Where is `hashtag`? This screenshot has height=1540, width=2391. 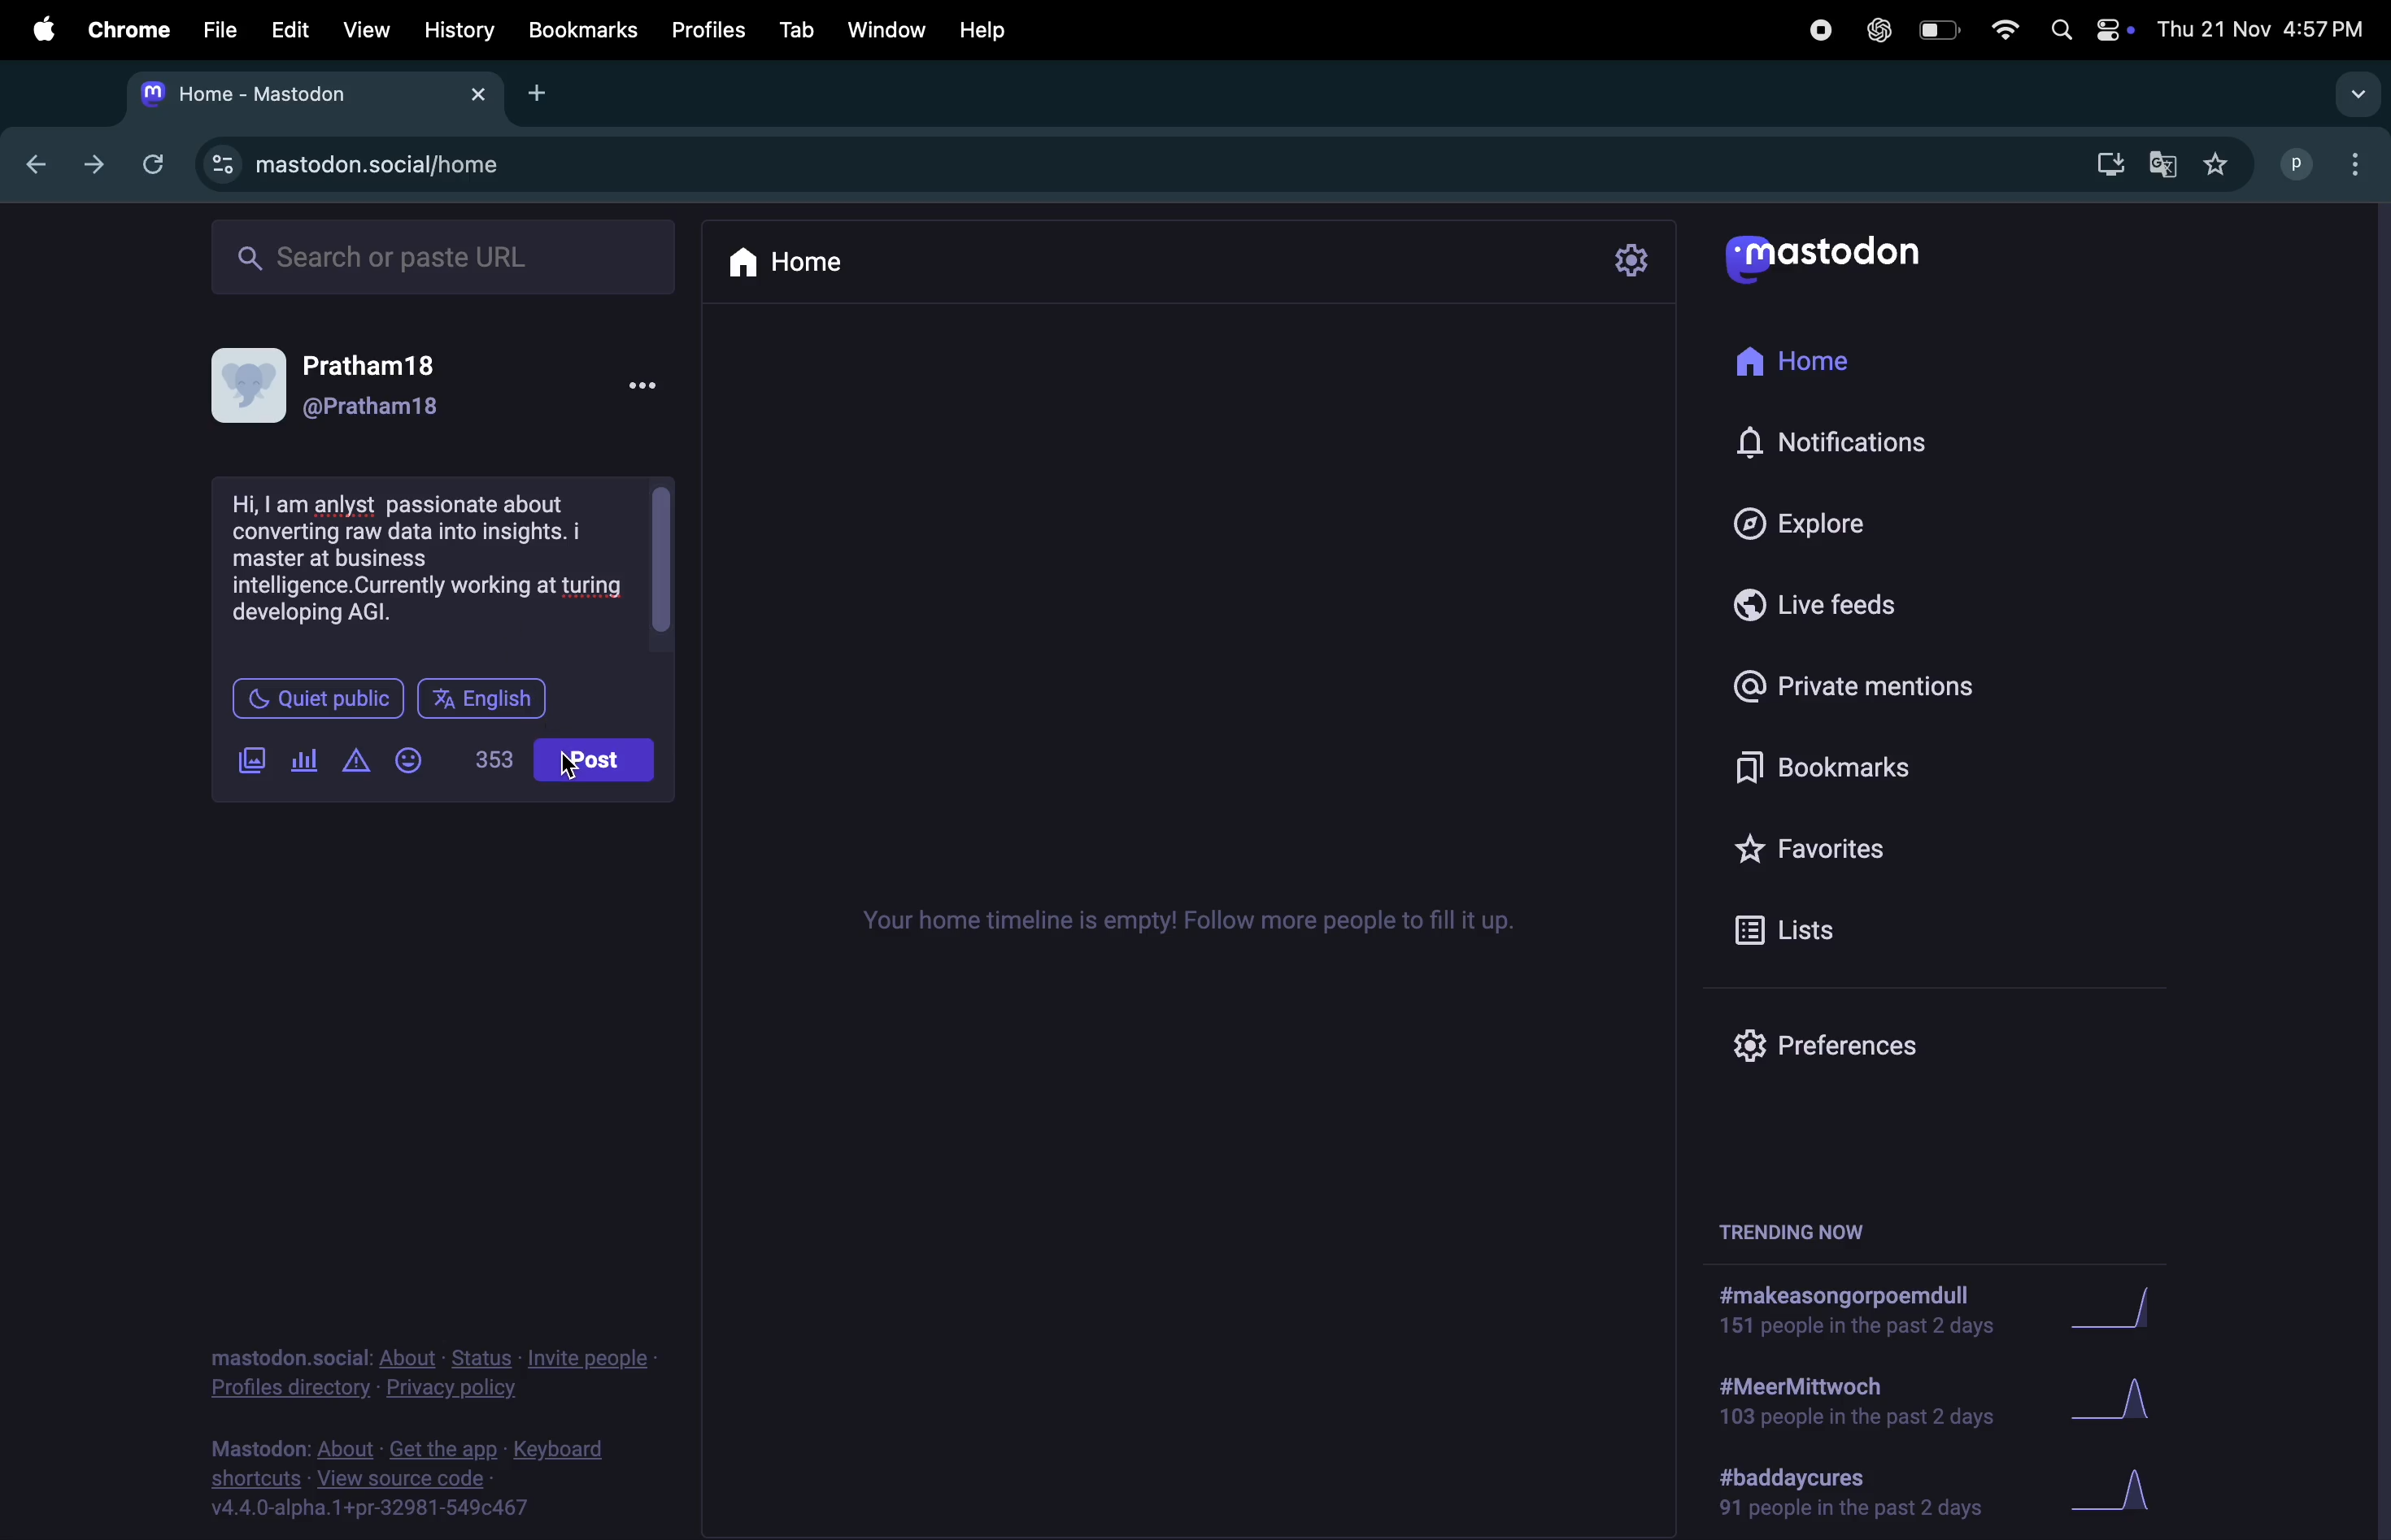
hashtag is located at coordinates (1842, 1405).